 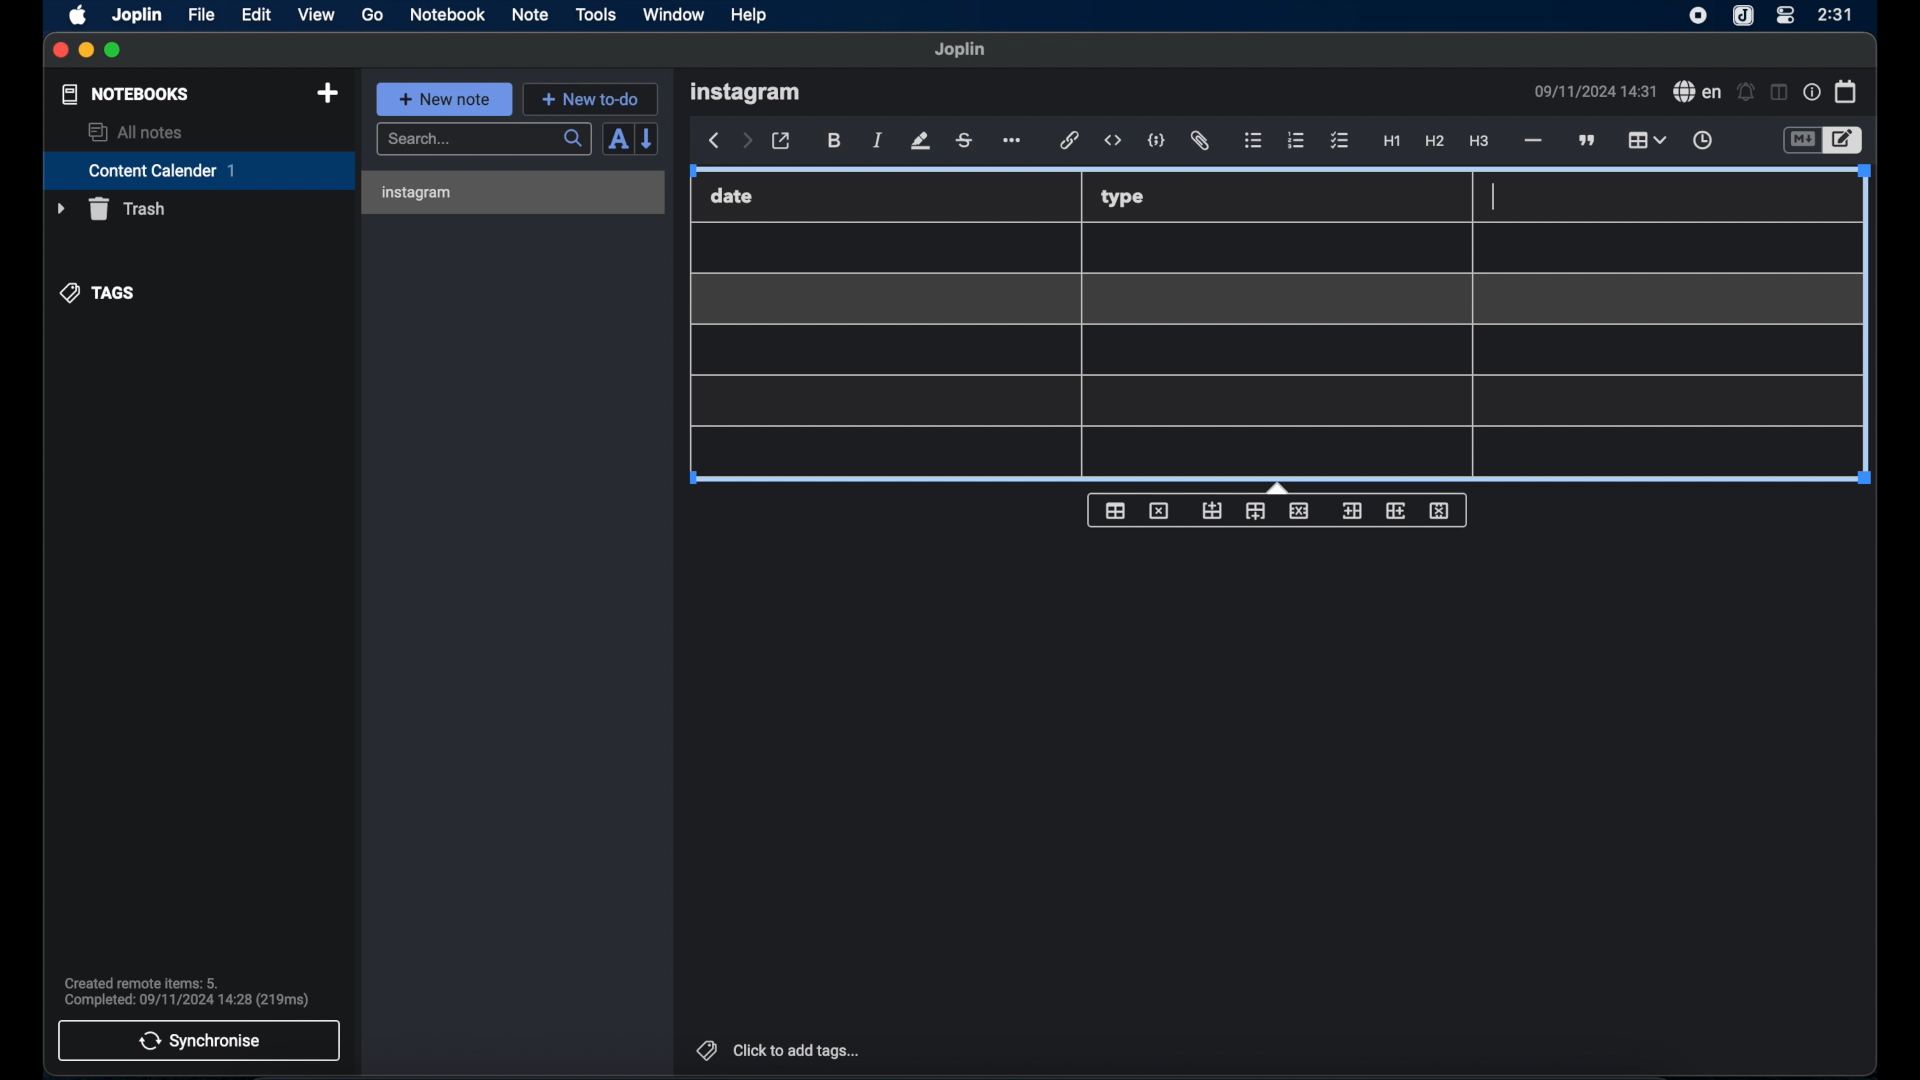 I want to click on go, so click(x=374, y=15).